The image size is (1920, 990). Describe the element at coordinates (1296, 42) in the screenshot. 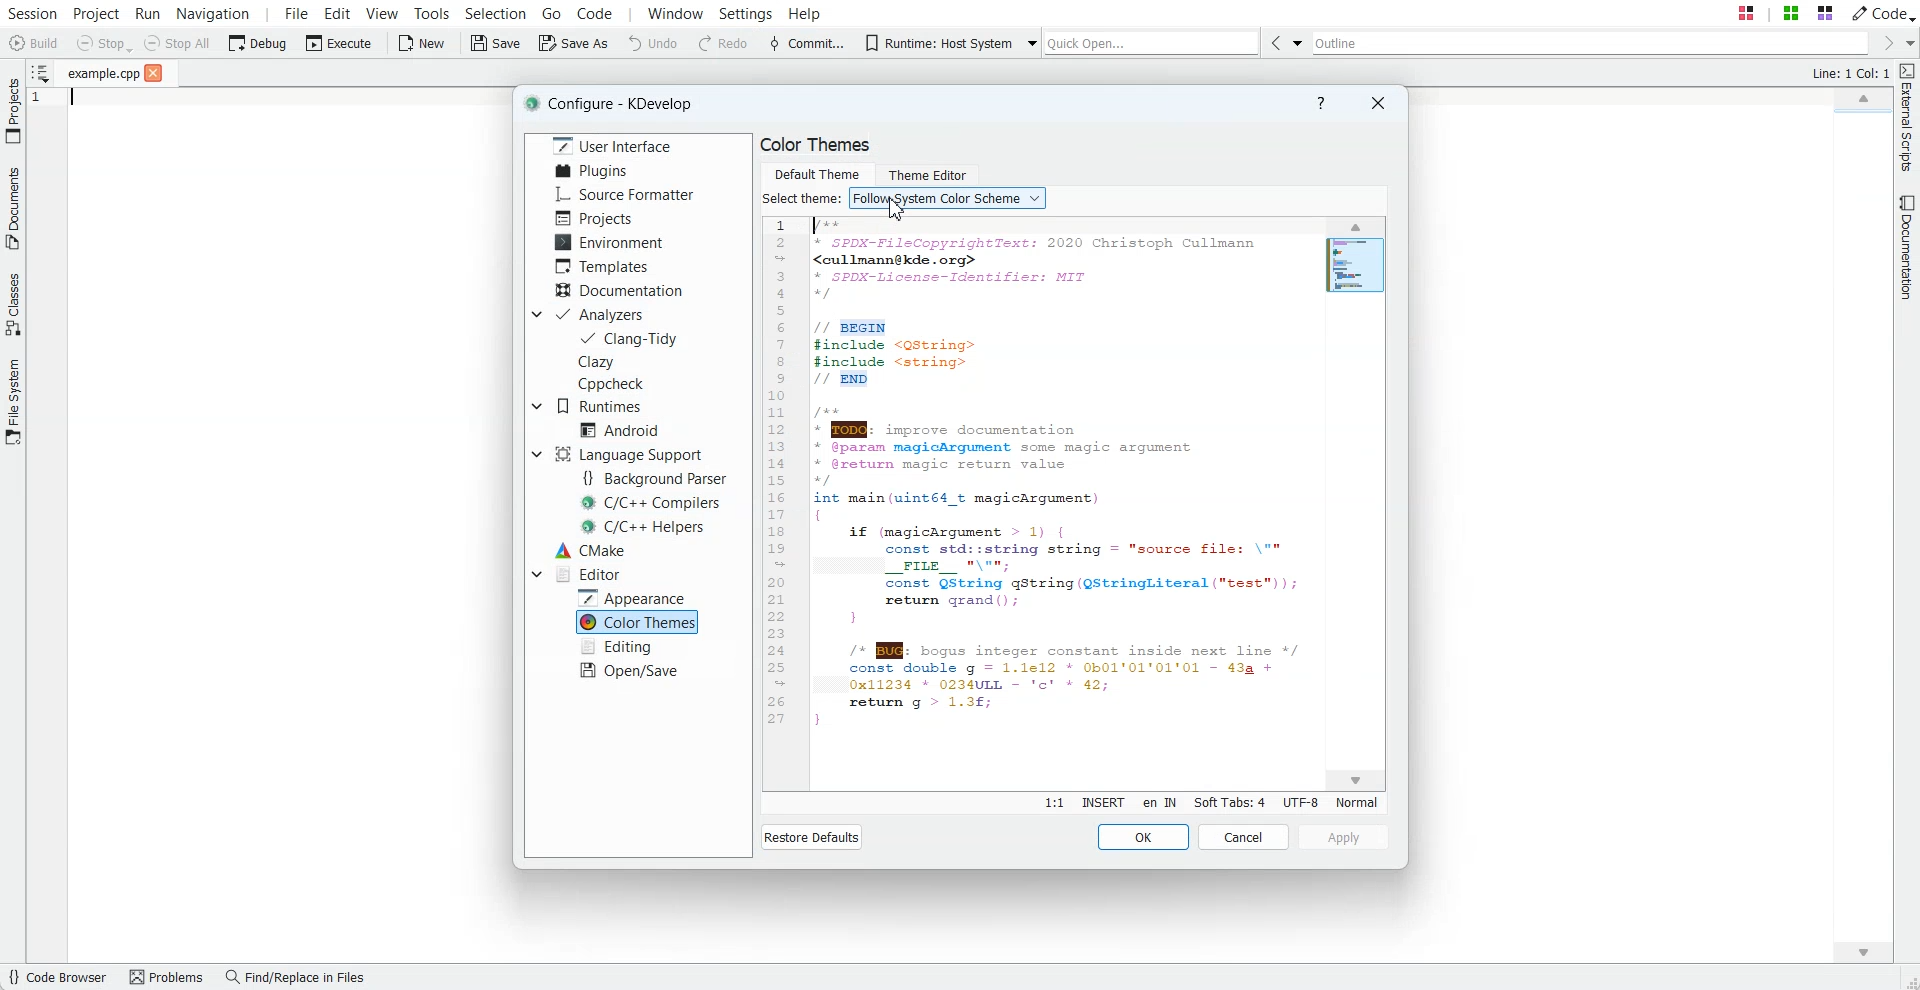

I see `Drop down box` at that location.